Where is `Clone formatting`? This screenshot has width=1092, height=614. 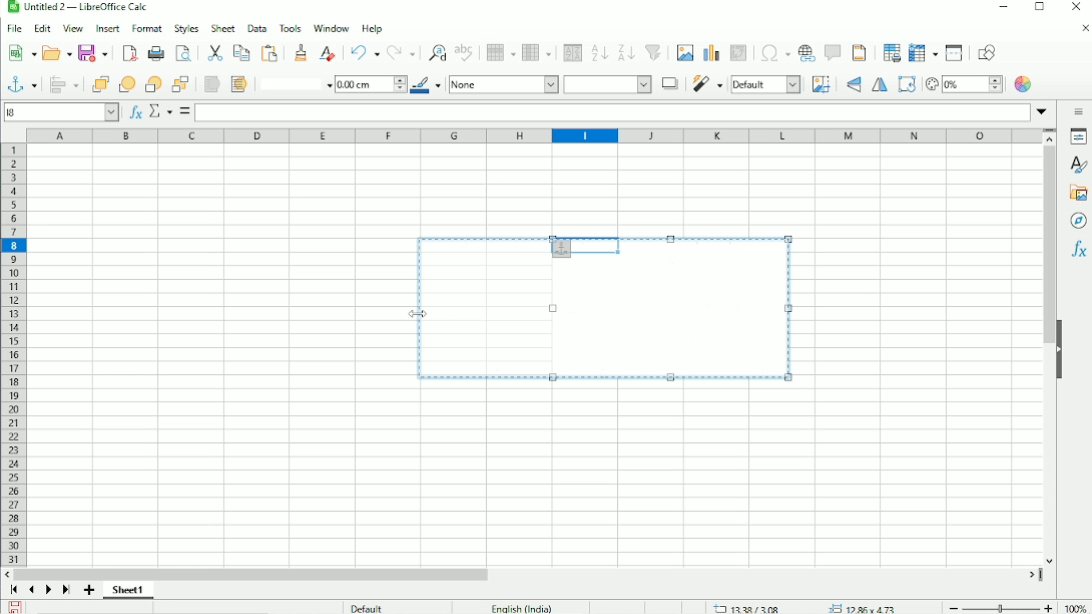 Clone formatting is located at coordinates (302, 52).